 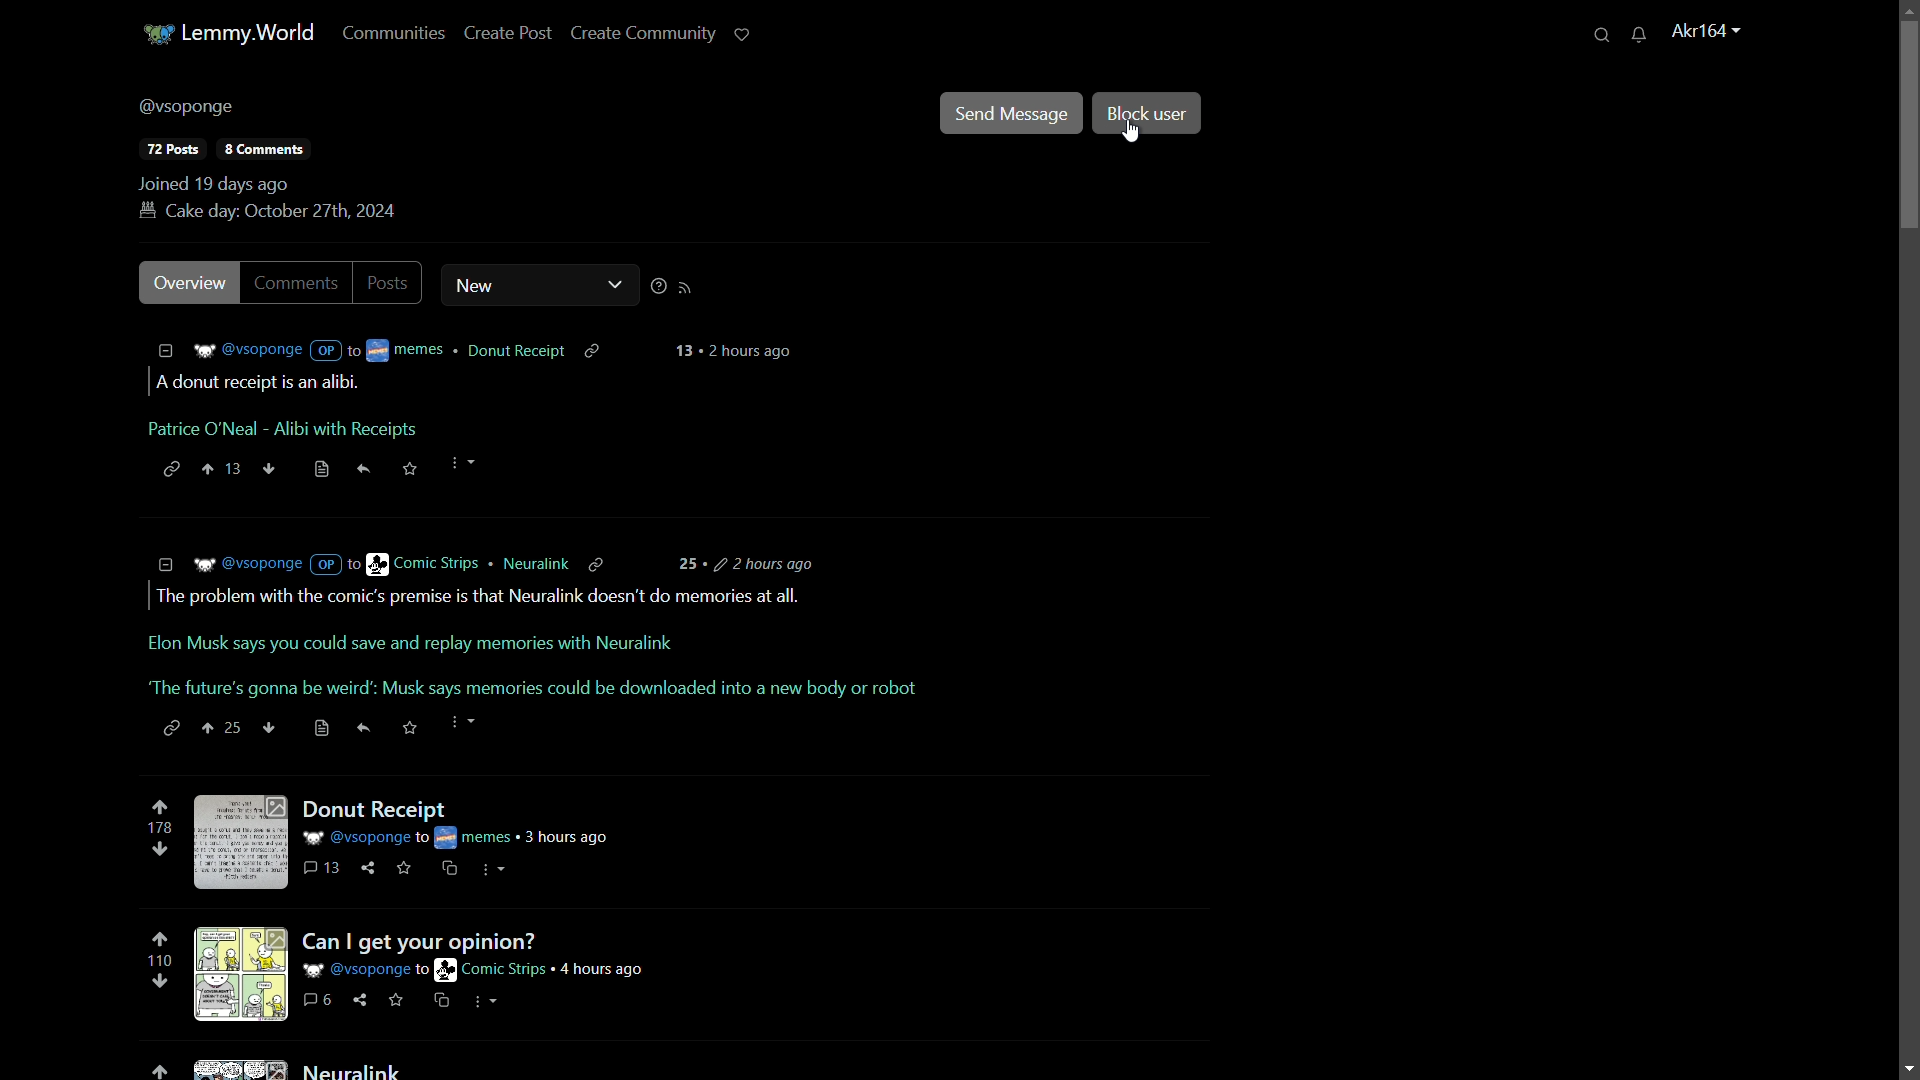 What do you see at coordinates (267, 212) in the screenshot?
I see `birthday` at bounding box center [267, 212].